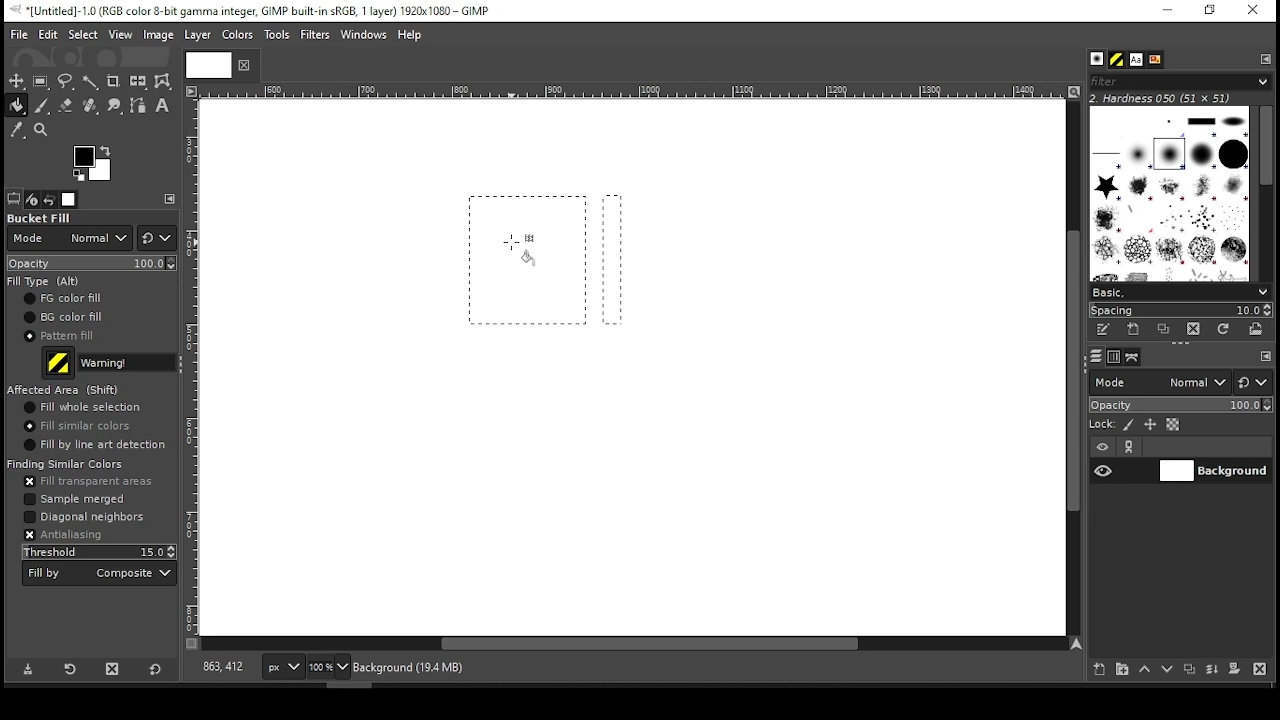  Describe the element at coordinates (113, 82) in the screenshot. I see `crop  tool` at that location.